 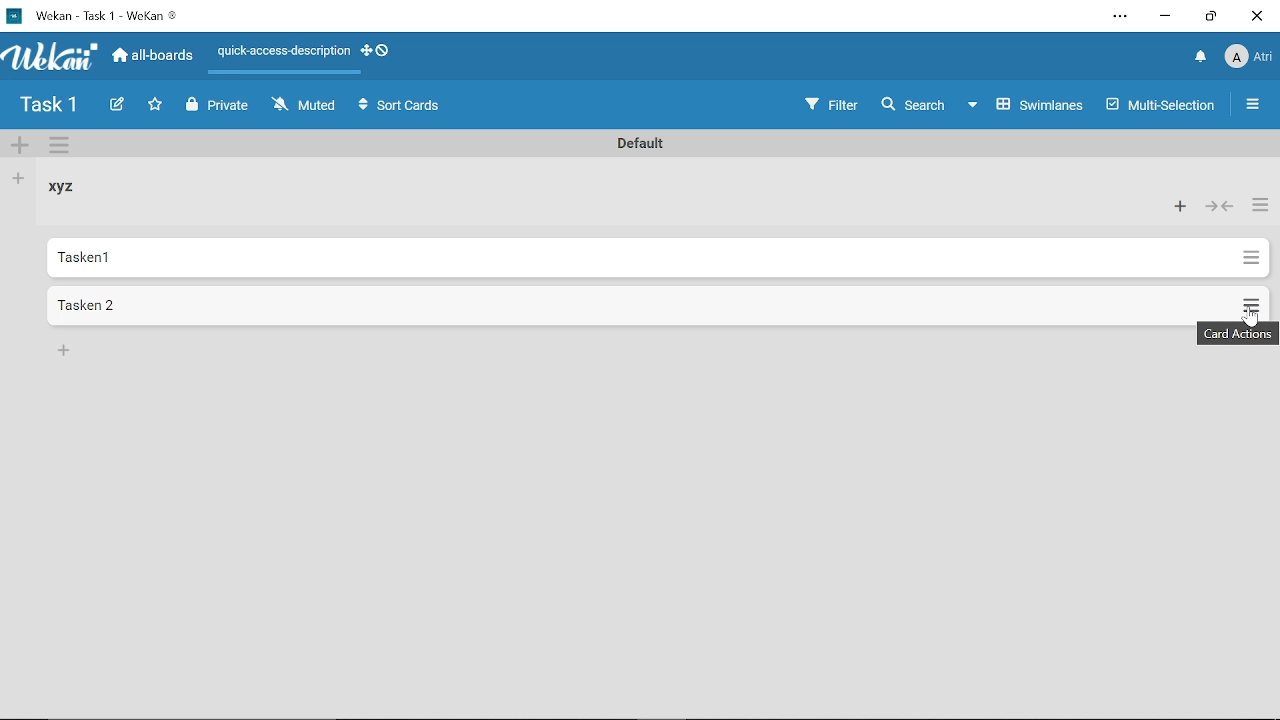 What do you see at coordinates (66, 352) in the screenshot?
I see `Add card to the bottom of the list` at bounding box center [66, 352].